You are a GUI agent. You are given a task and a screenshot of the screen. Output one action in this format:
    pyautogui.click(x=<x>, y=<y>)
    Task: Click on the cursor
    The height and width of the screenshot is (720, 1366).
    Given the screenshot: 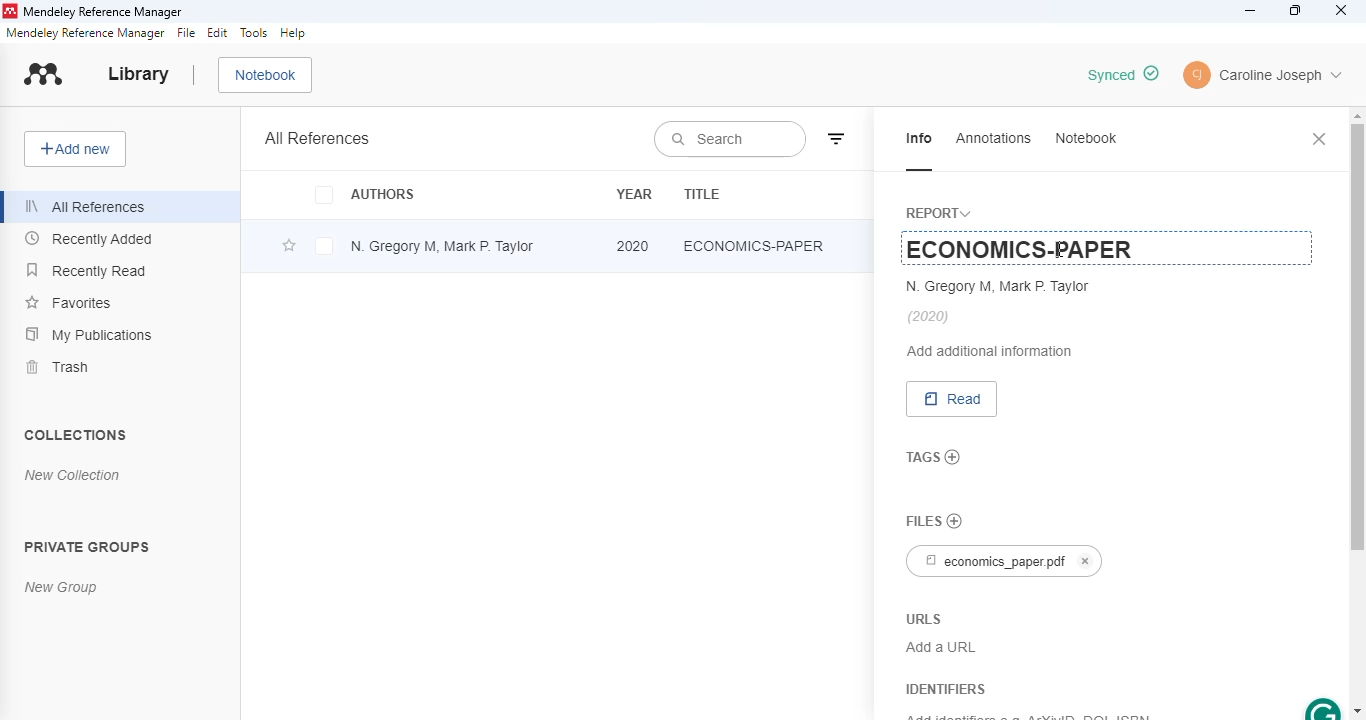 What is the action you would take?
    pyautogui.click(x=1063, y=249)
    